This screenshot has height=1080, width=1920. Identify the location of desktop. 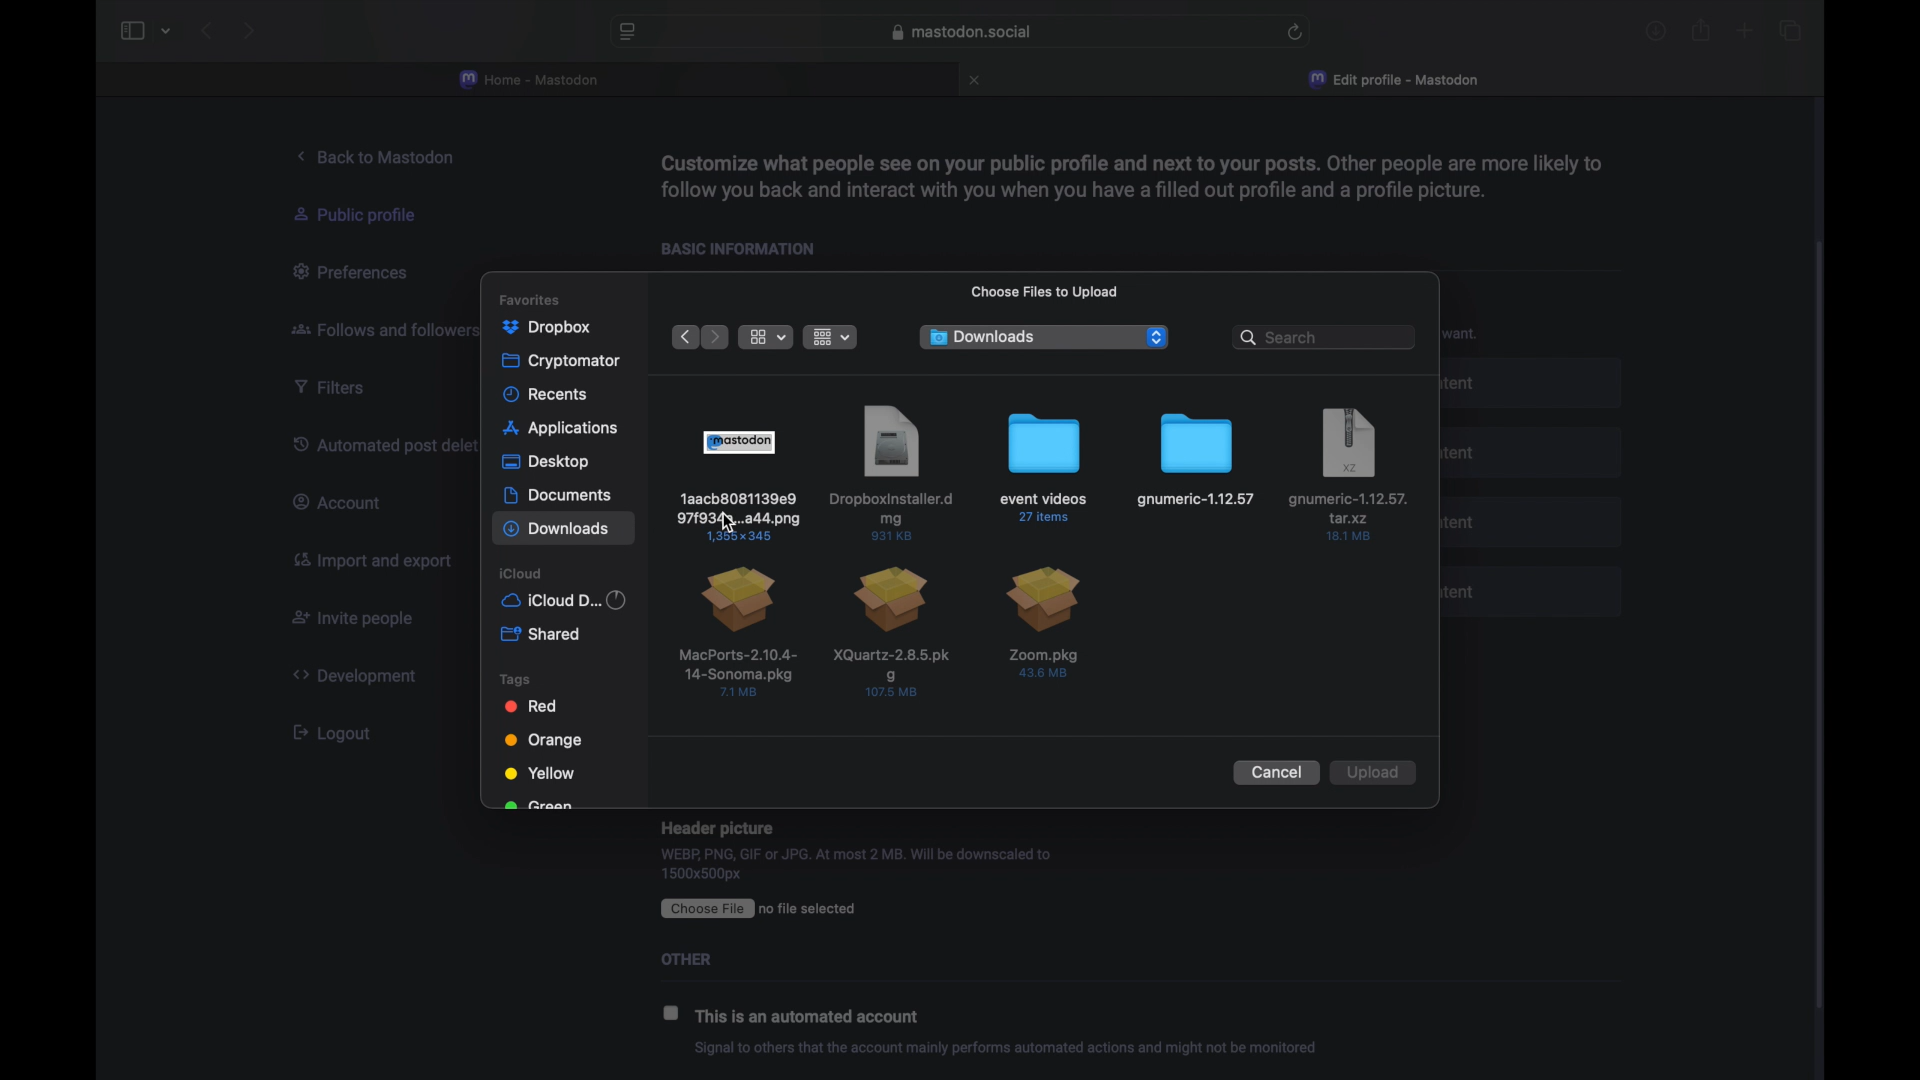
(546, 462).